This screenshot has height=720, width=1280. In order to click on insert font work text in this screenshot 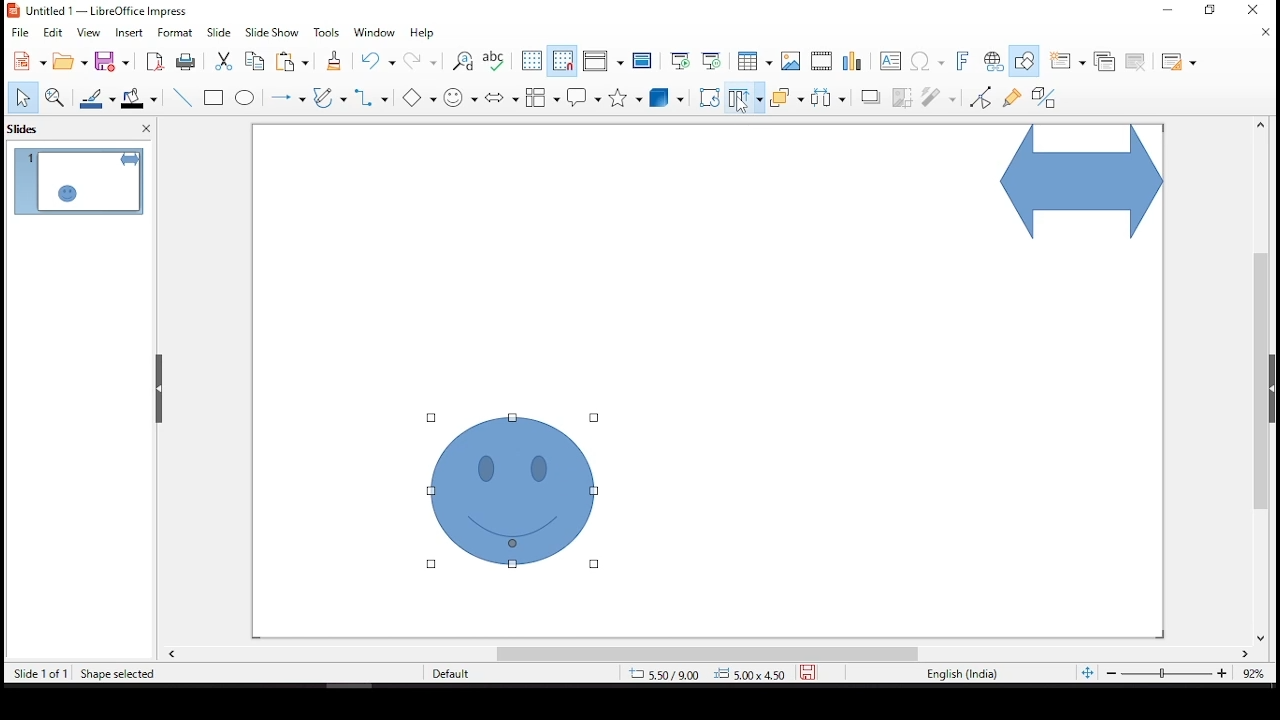, I will do `click(963, 60)`.